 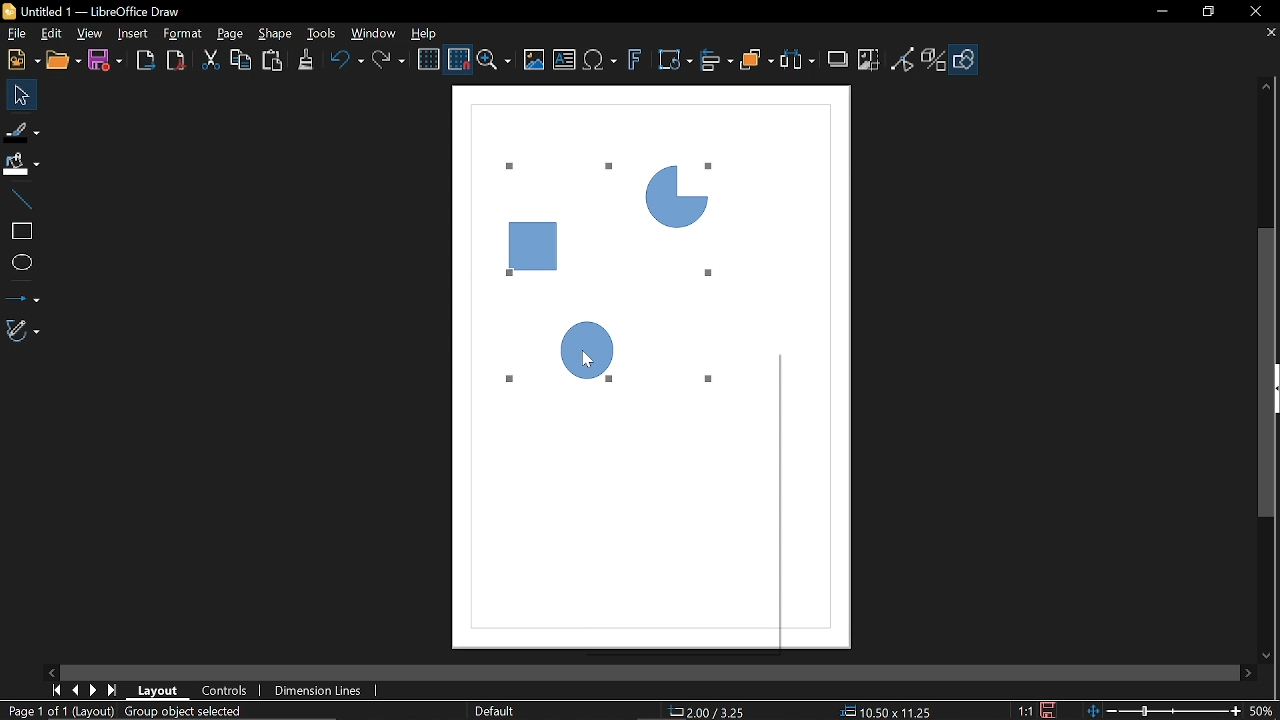 I want to click on Tools, so click(x=319, y=34).